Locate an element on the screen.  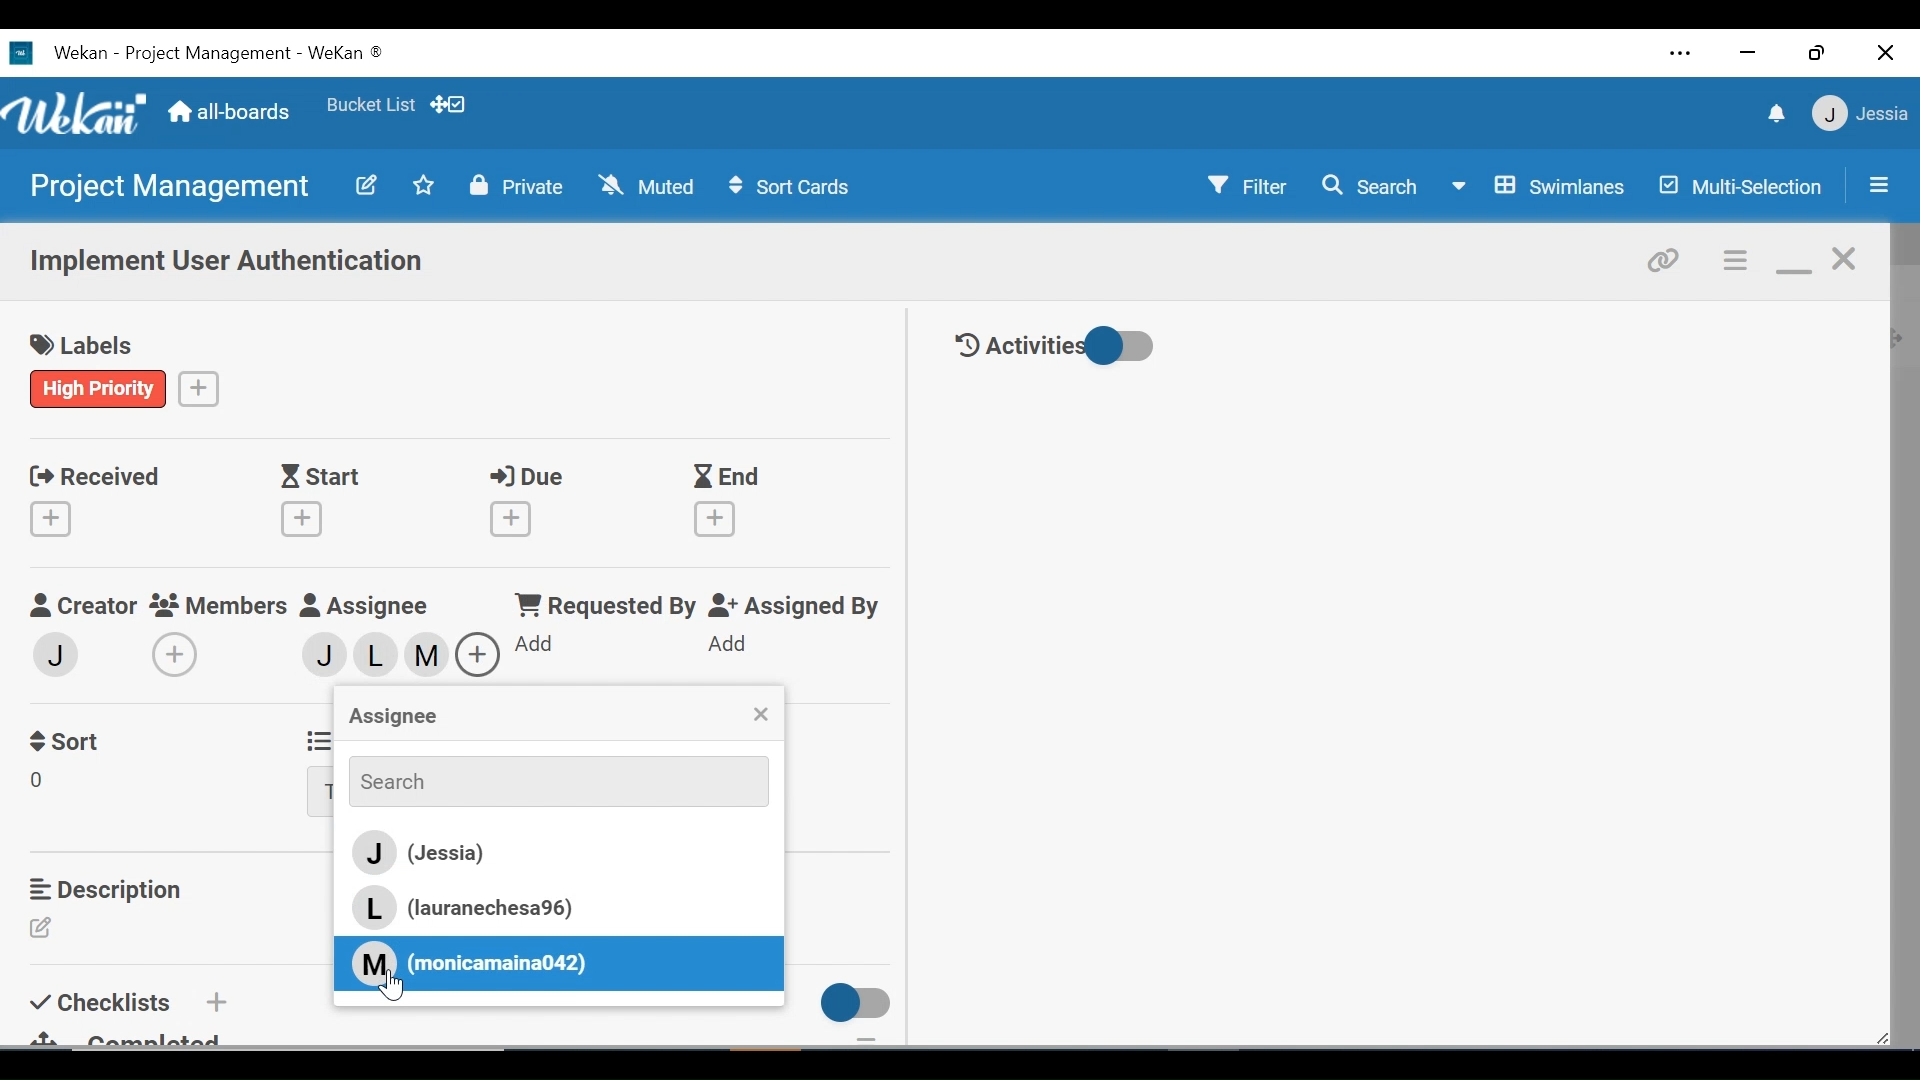
minimize is located at coordinates (1793, 262).